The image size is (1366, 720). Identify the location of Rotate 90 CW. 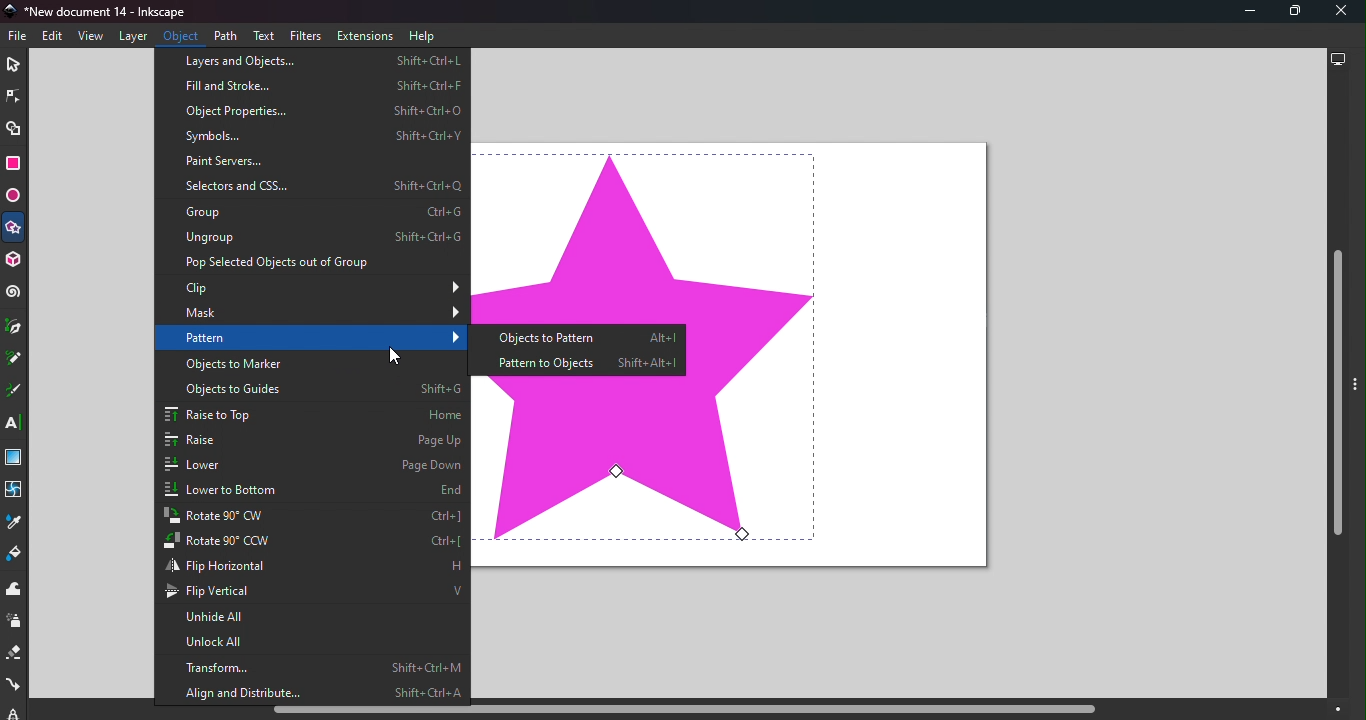
(311, 514).